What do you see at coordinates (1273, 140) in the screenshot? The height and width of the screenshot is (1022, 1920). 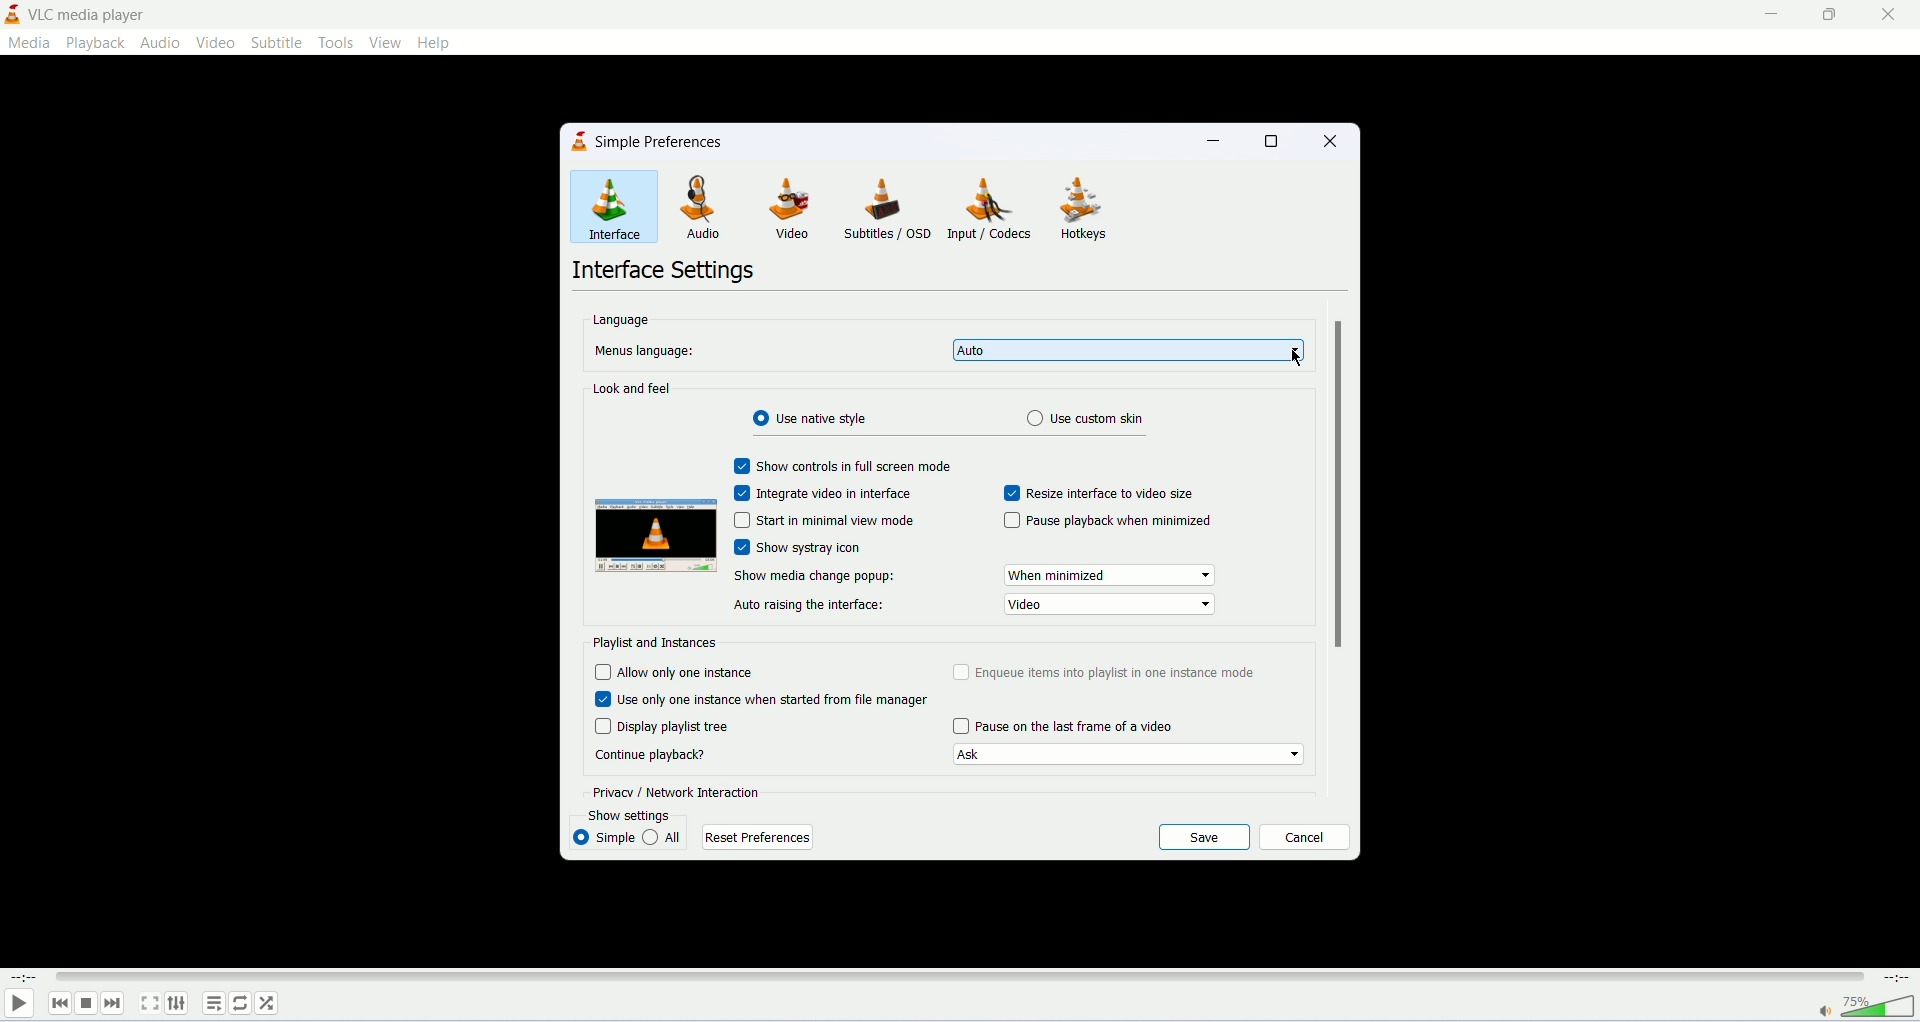 I see `maximize` at bounding box center [1273, 140].